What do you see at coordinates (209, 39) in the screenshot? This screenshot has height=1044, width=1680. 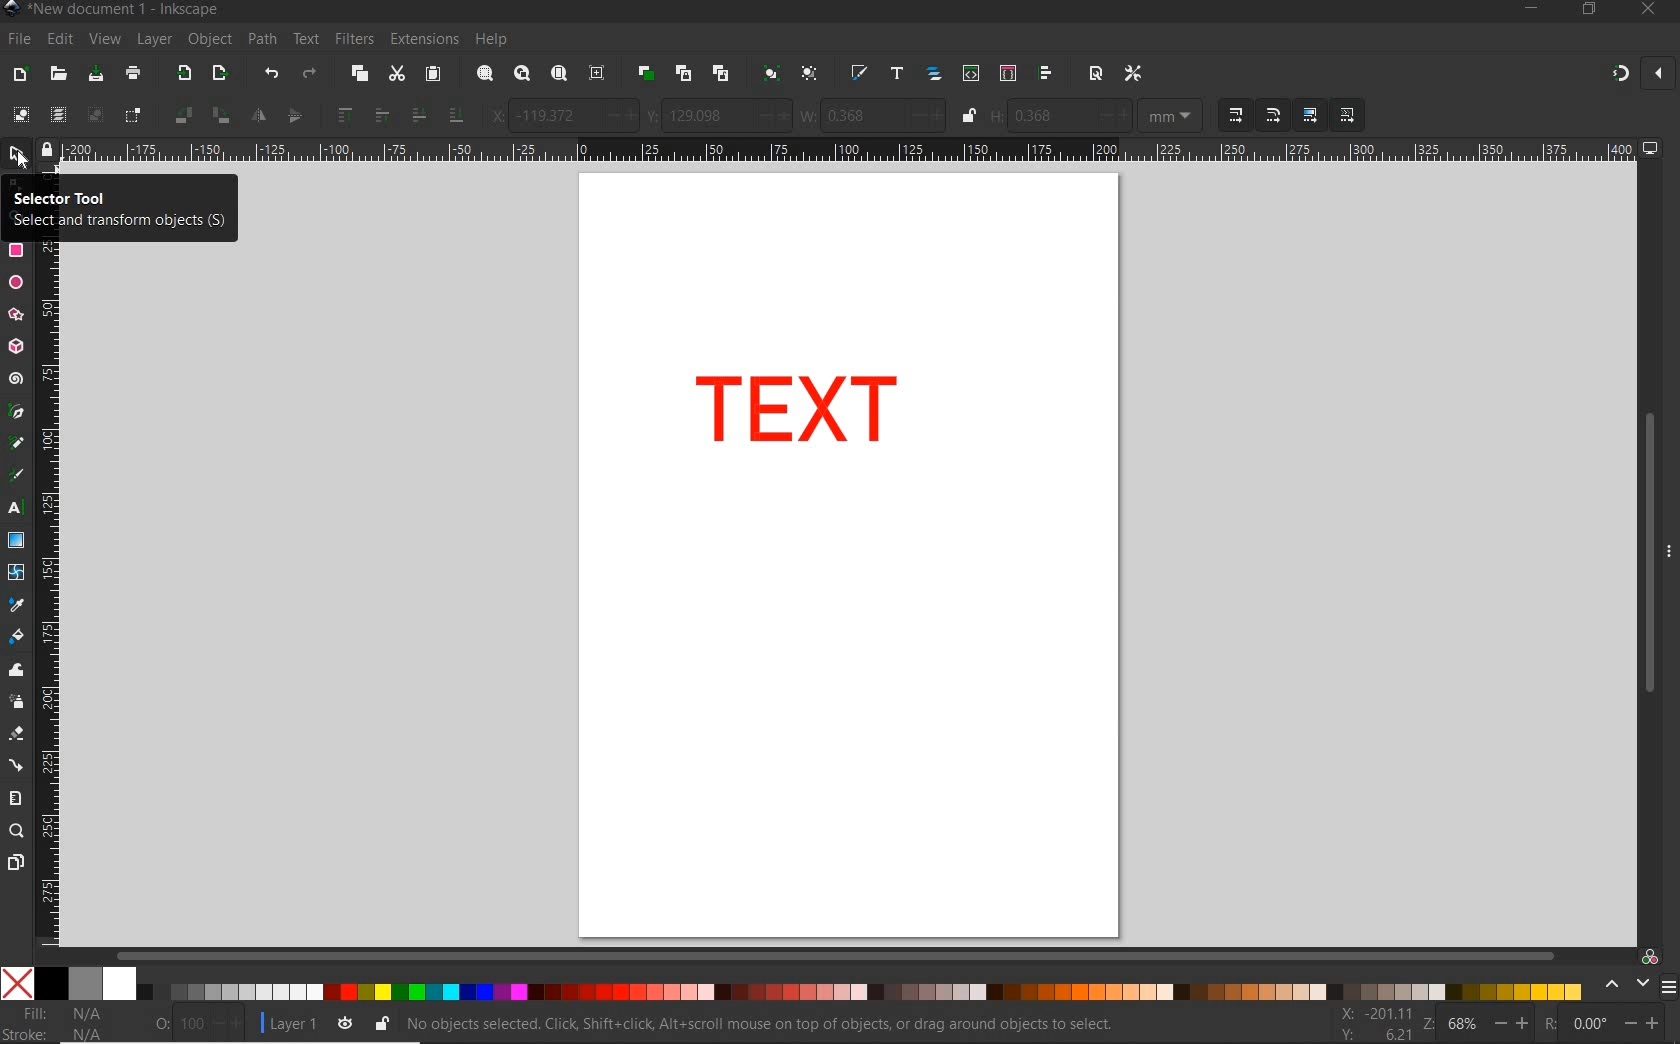 I see `OBJECT` at bounding box center [209, 39].